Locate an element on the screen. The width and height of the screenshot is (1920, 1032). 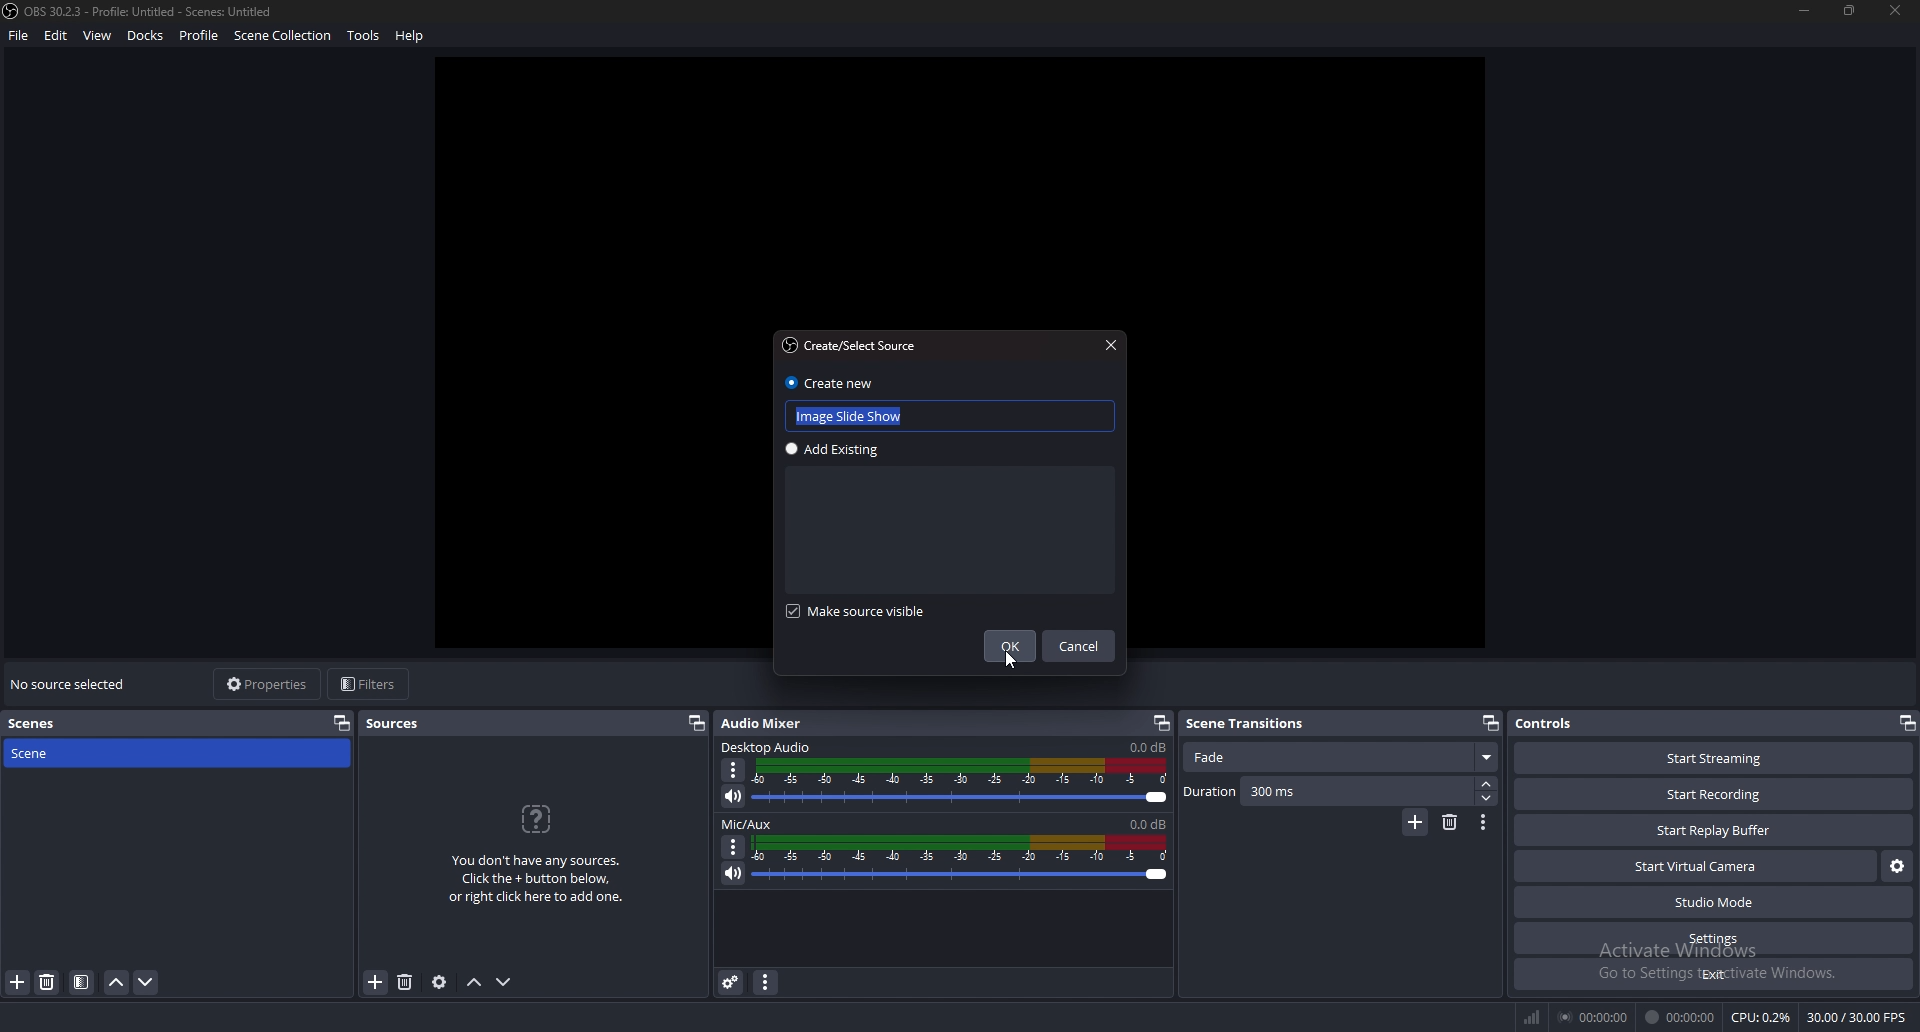
cpu is located at coordinates (1761, 1017).